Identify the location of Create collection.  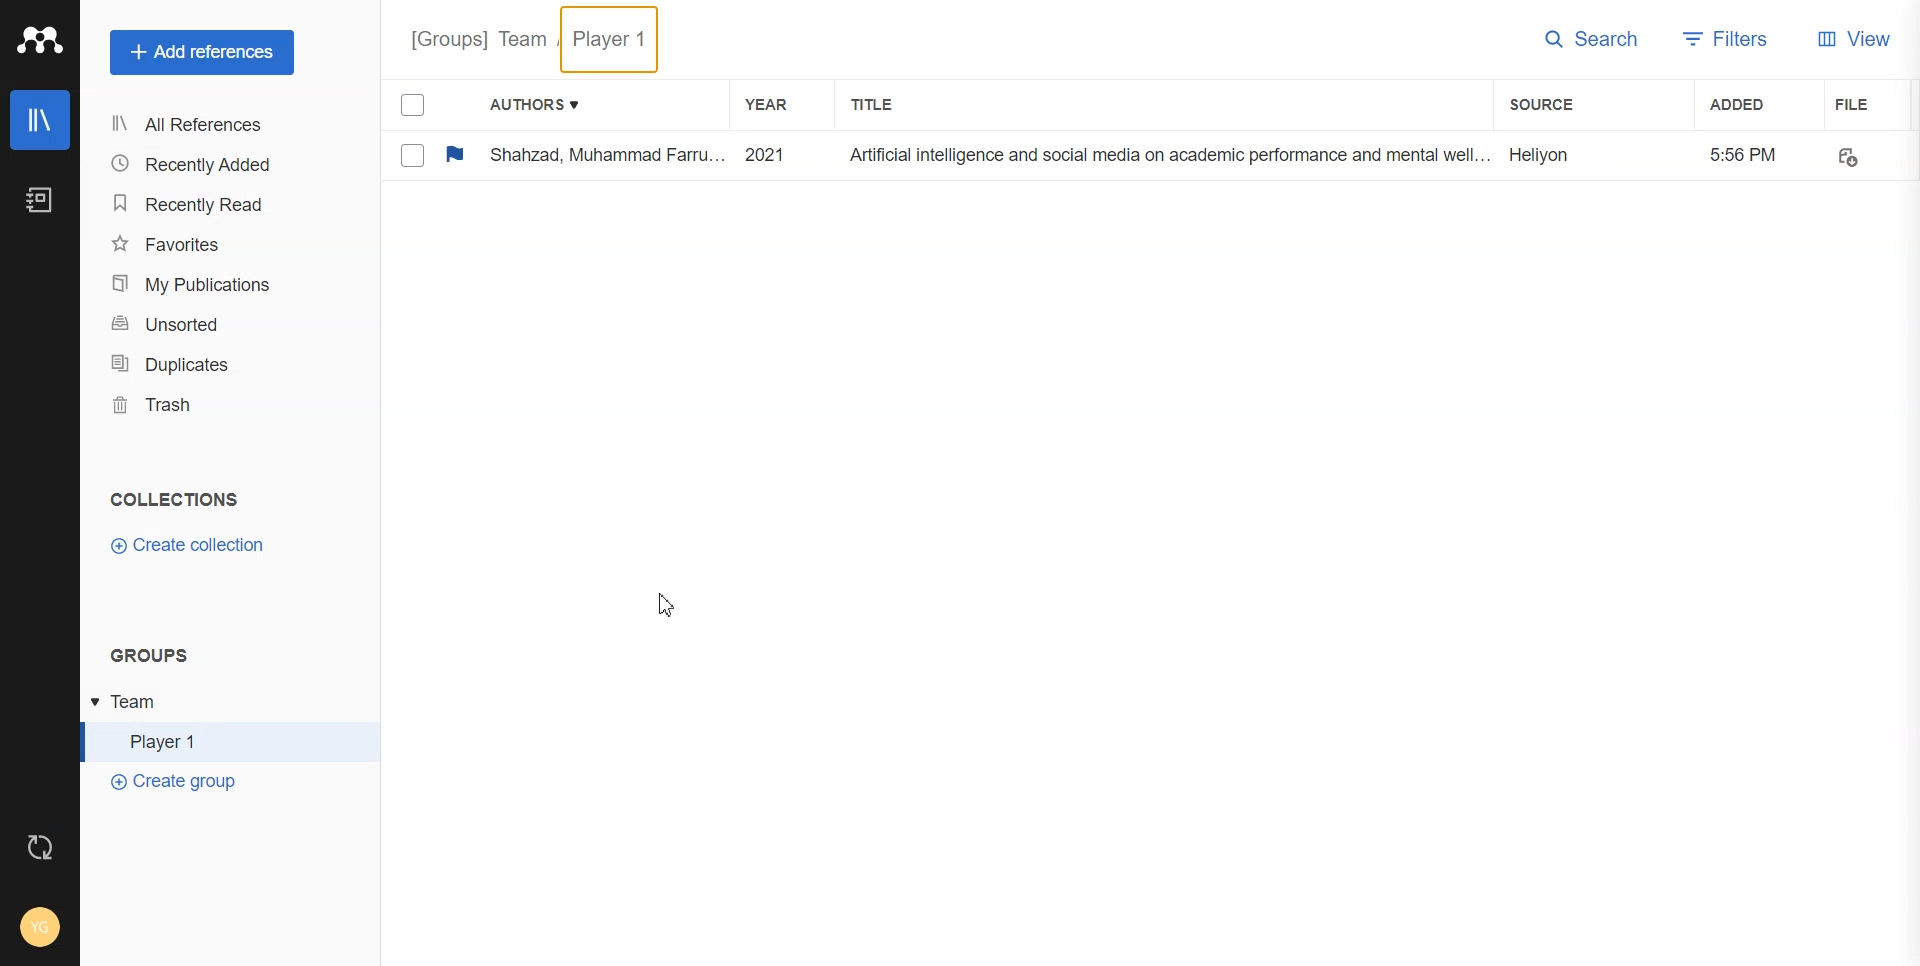
(190, 545).